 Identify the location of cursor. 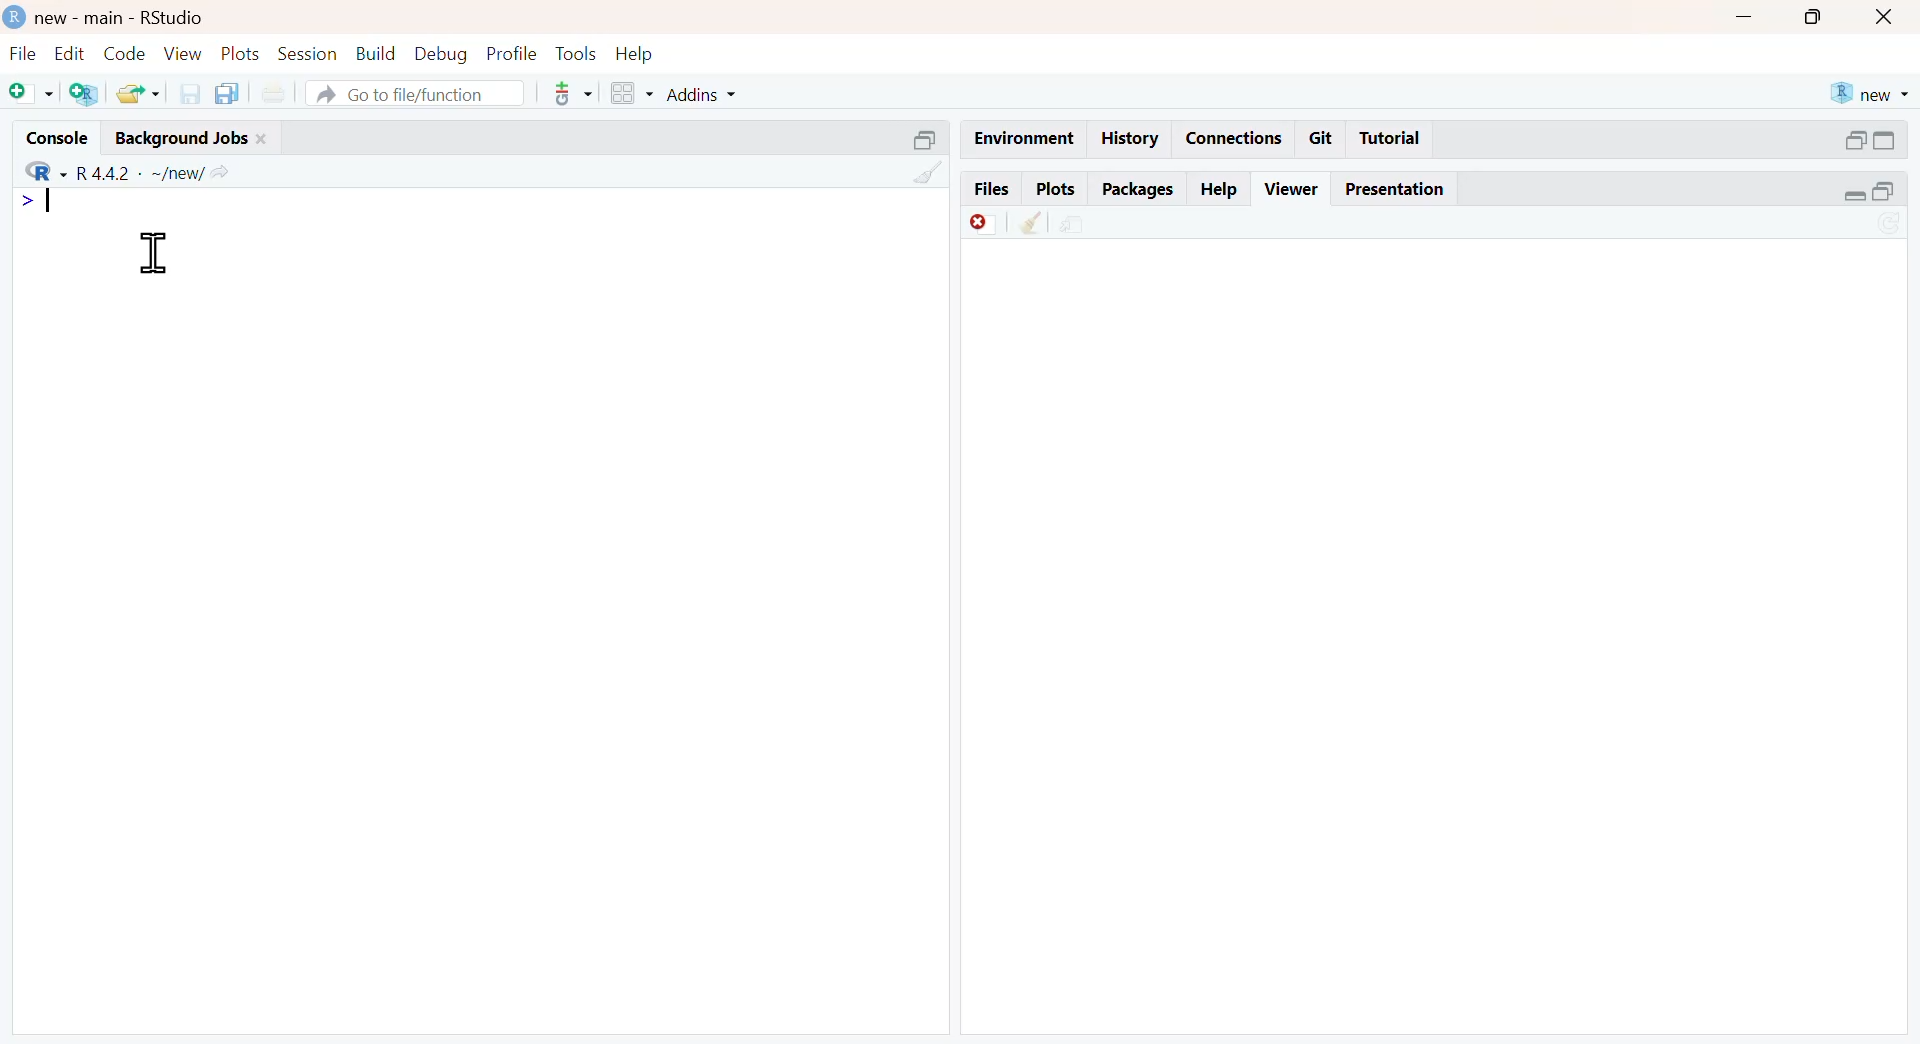
(156, 253).